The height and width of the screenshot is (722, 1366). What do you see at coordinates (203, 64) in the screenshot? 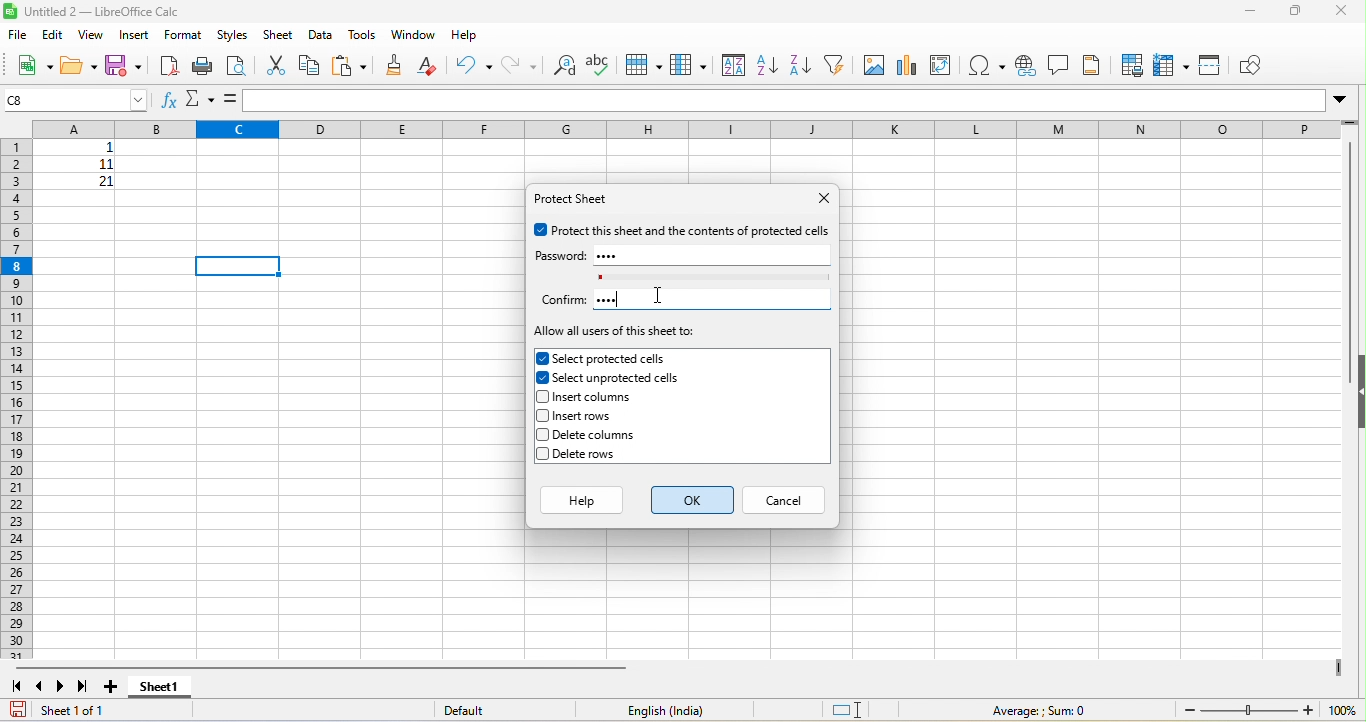
I see `print` at bounding box center [203, 64].